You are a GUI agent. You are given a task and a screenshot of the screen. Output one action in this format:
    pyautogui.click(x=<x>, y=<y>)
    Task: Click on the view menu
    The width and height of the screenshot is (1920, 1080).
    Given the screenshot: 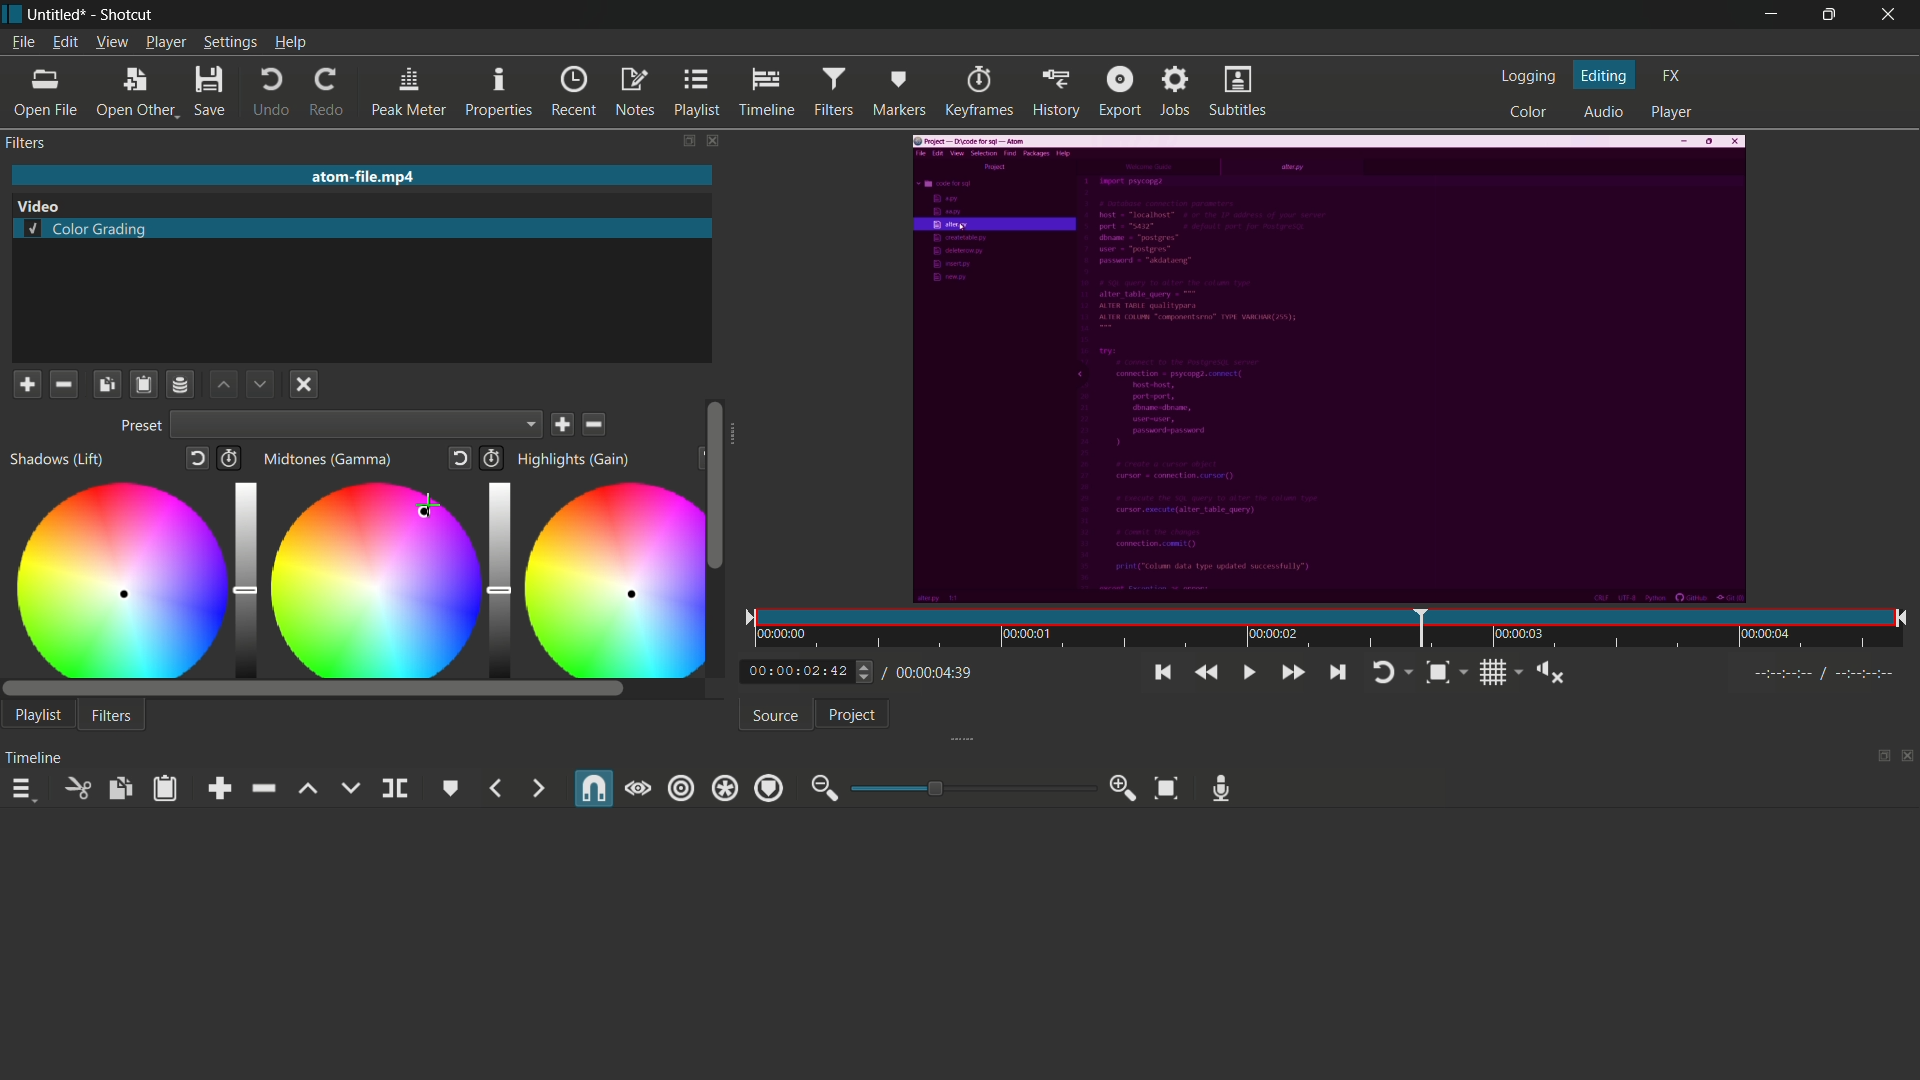 What is the action you would take?
    pyautogui.click(x=112, y=41)
    